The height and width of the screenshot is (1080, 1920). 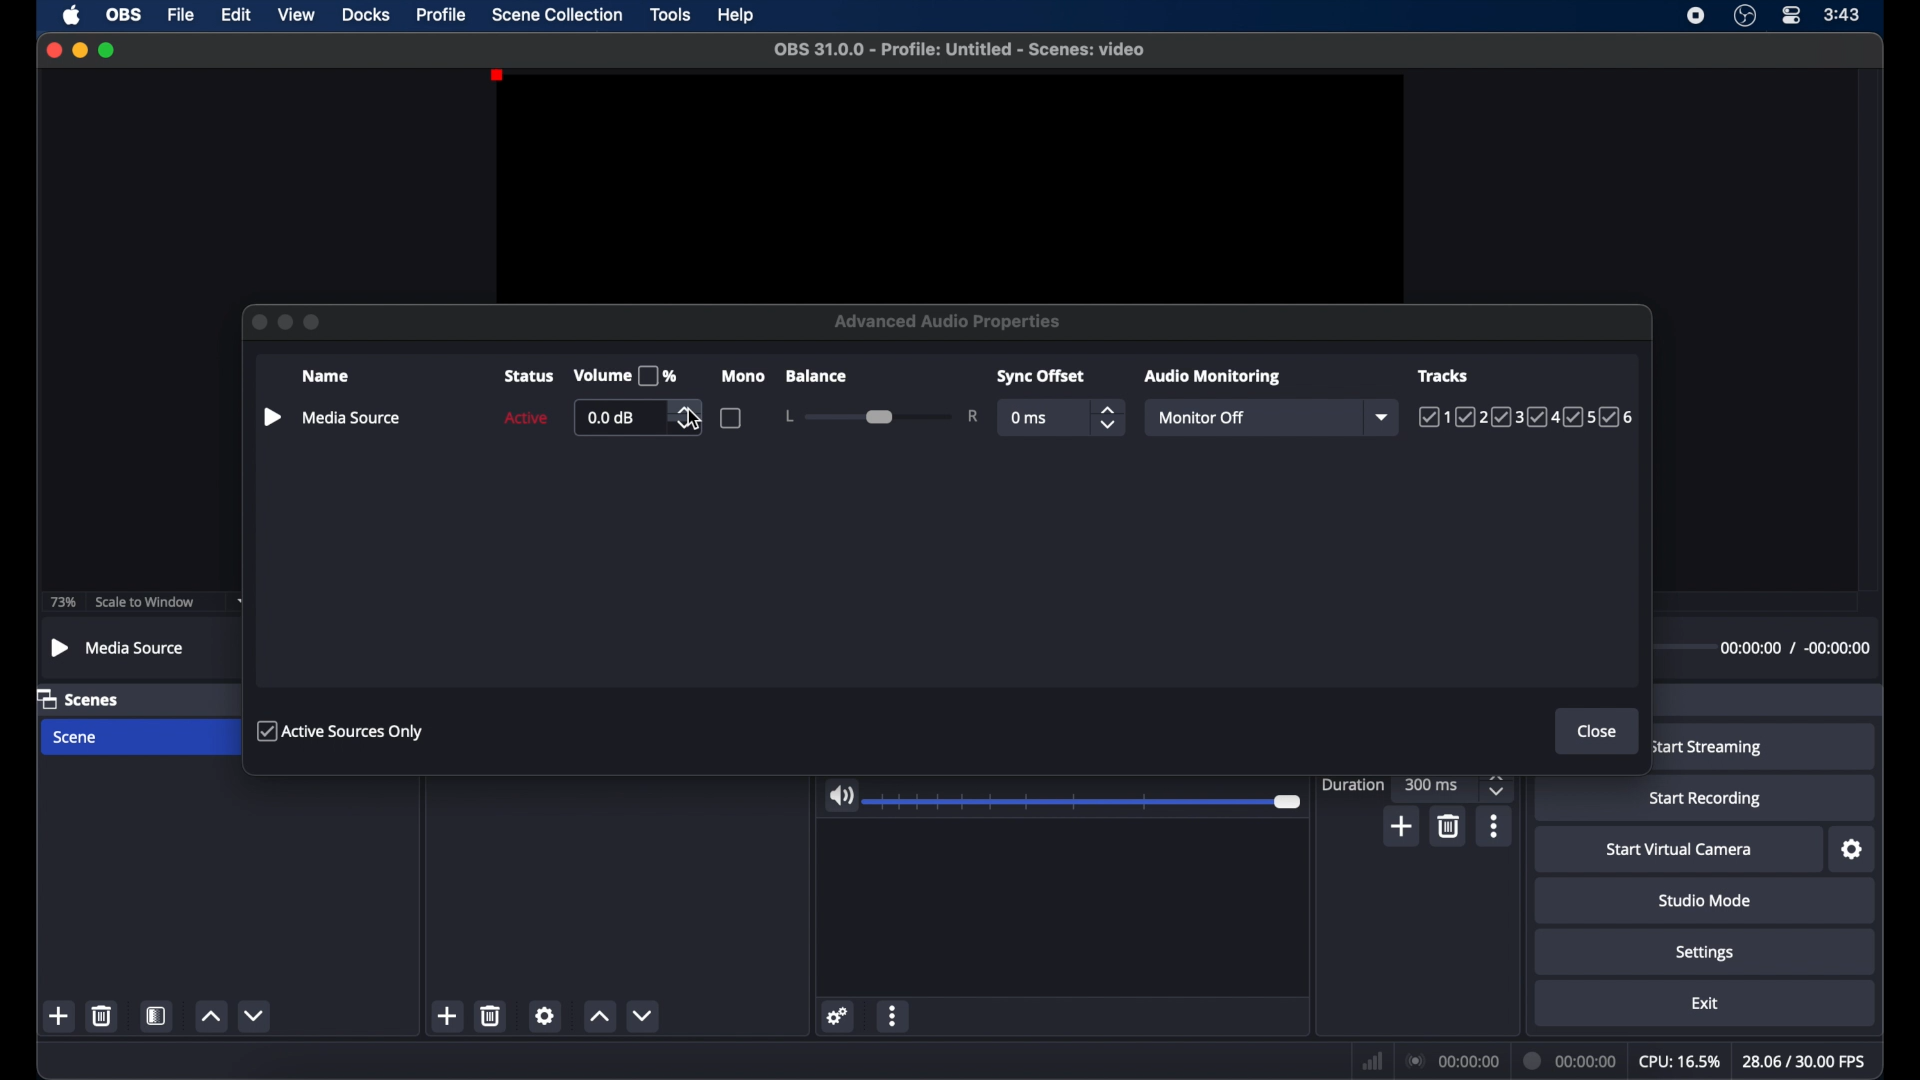 I want to click on edit, so click(x=235, y=15).